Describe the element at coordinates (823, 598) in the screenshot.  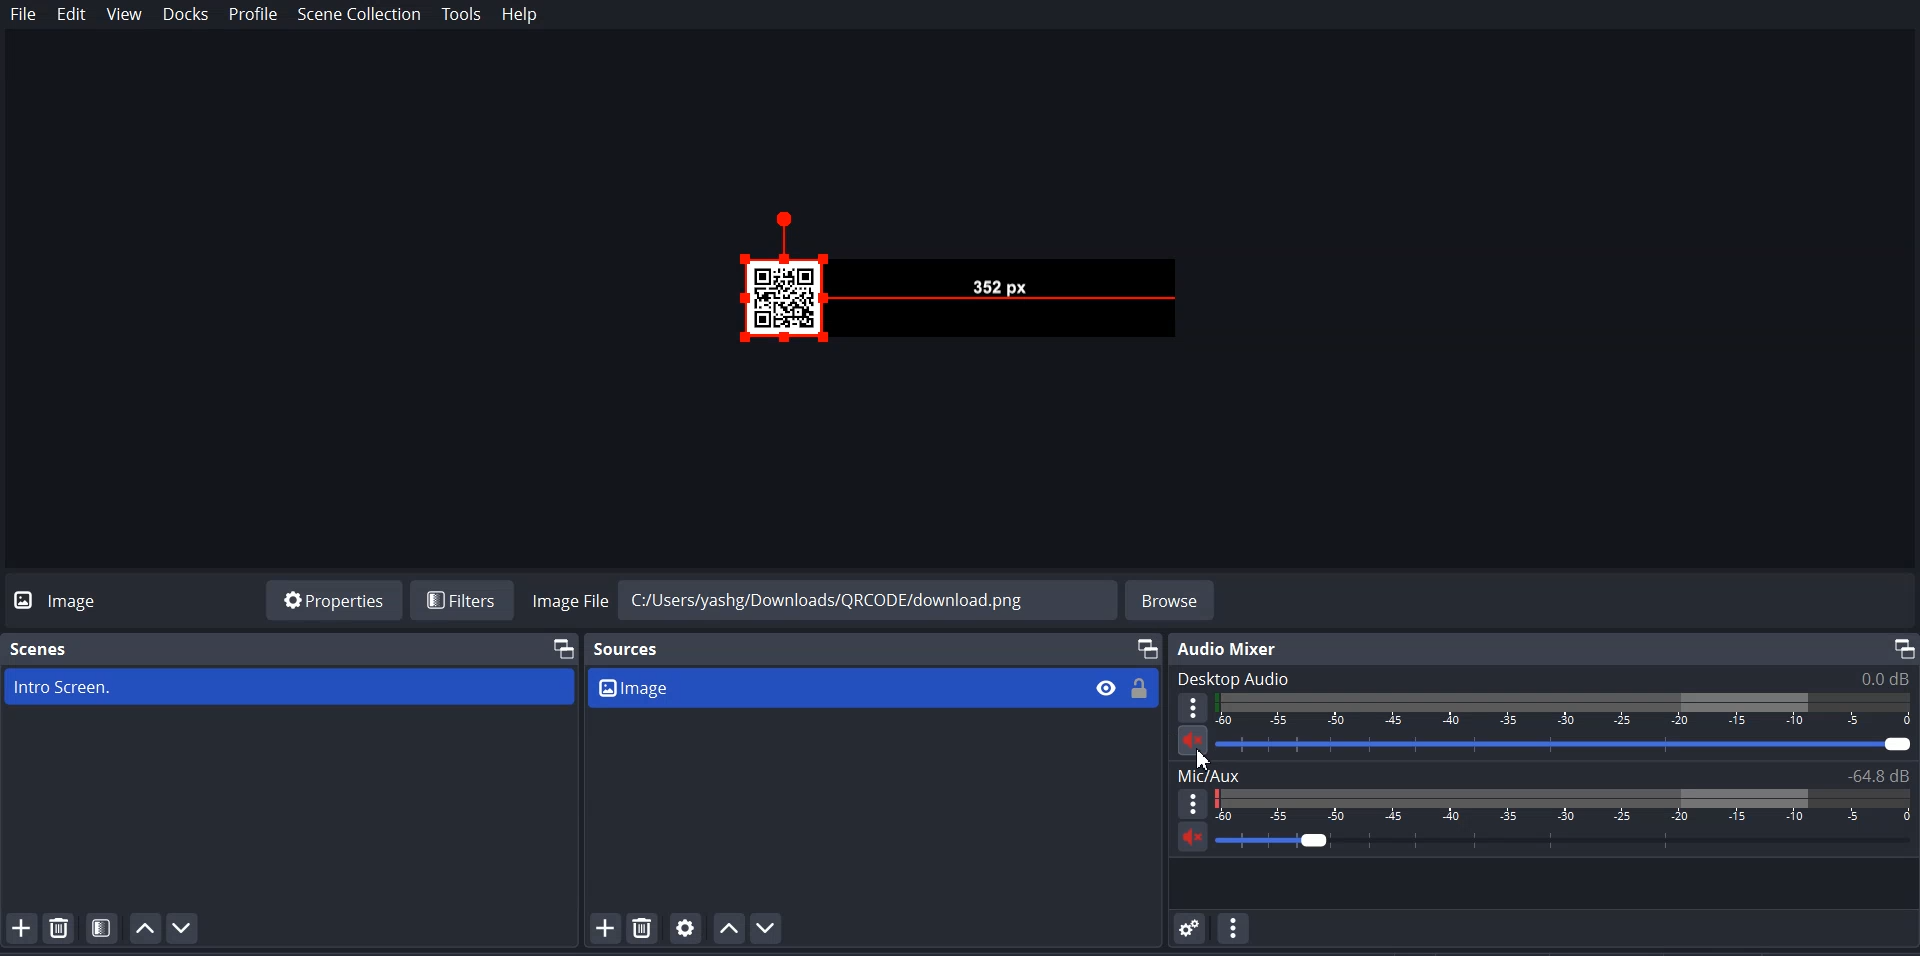
I see `File Path address` at that location.